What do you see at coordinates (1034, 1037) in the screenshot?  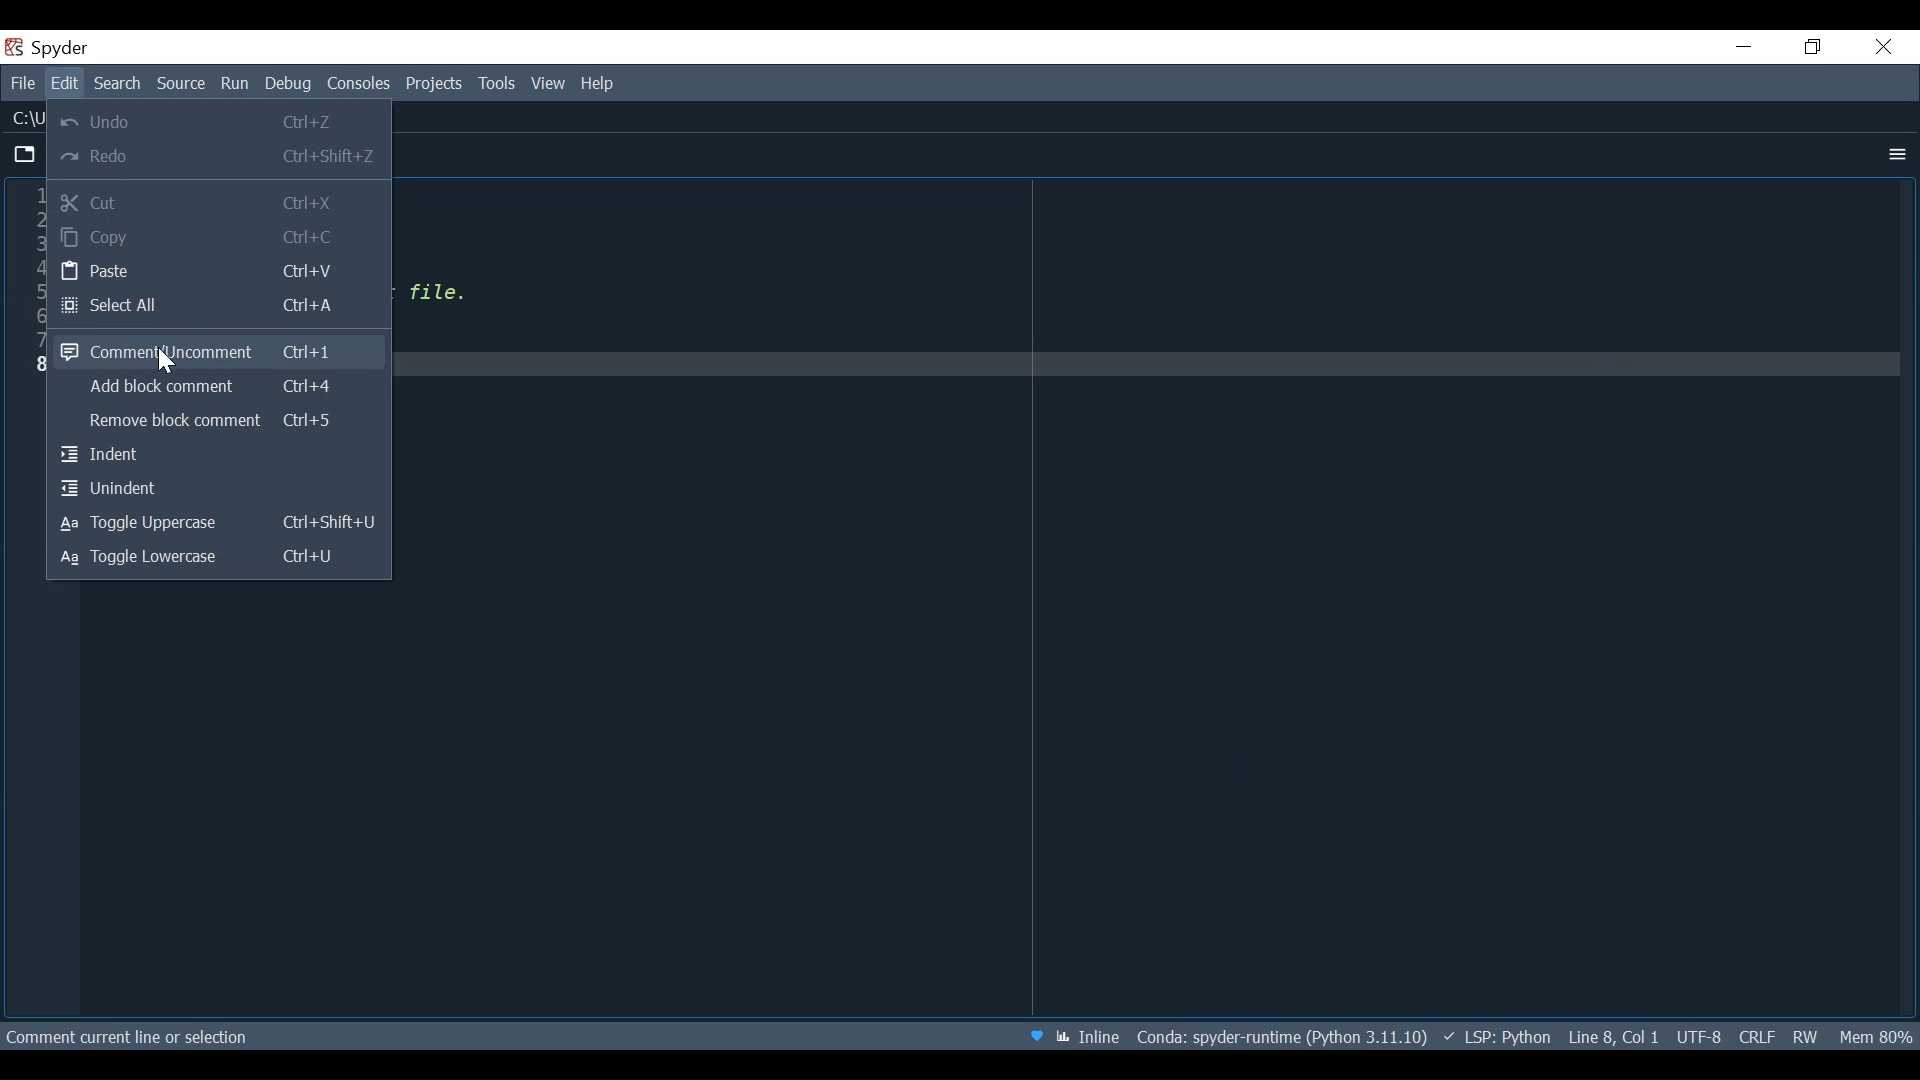 I see `Help Spyder` at bounding box center [1034, 1037].